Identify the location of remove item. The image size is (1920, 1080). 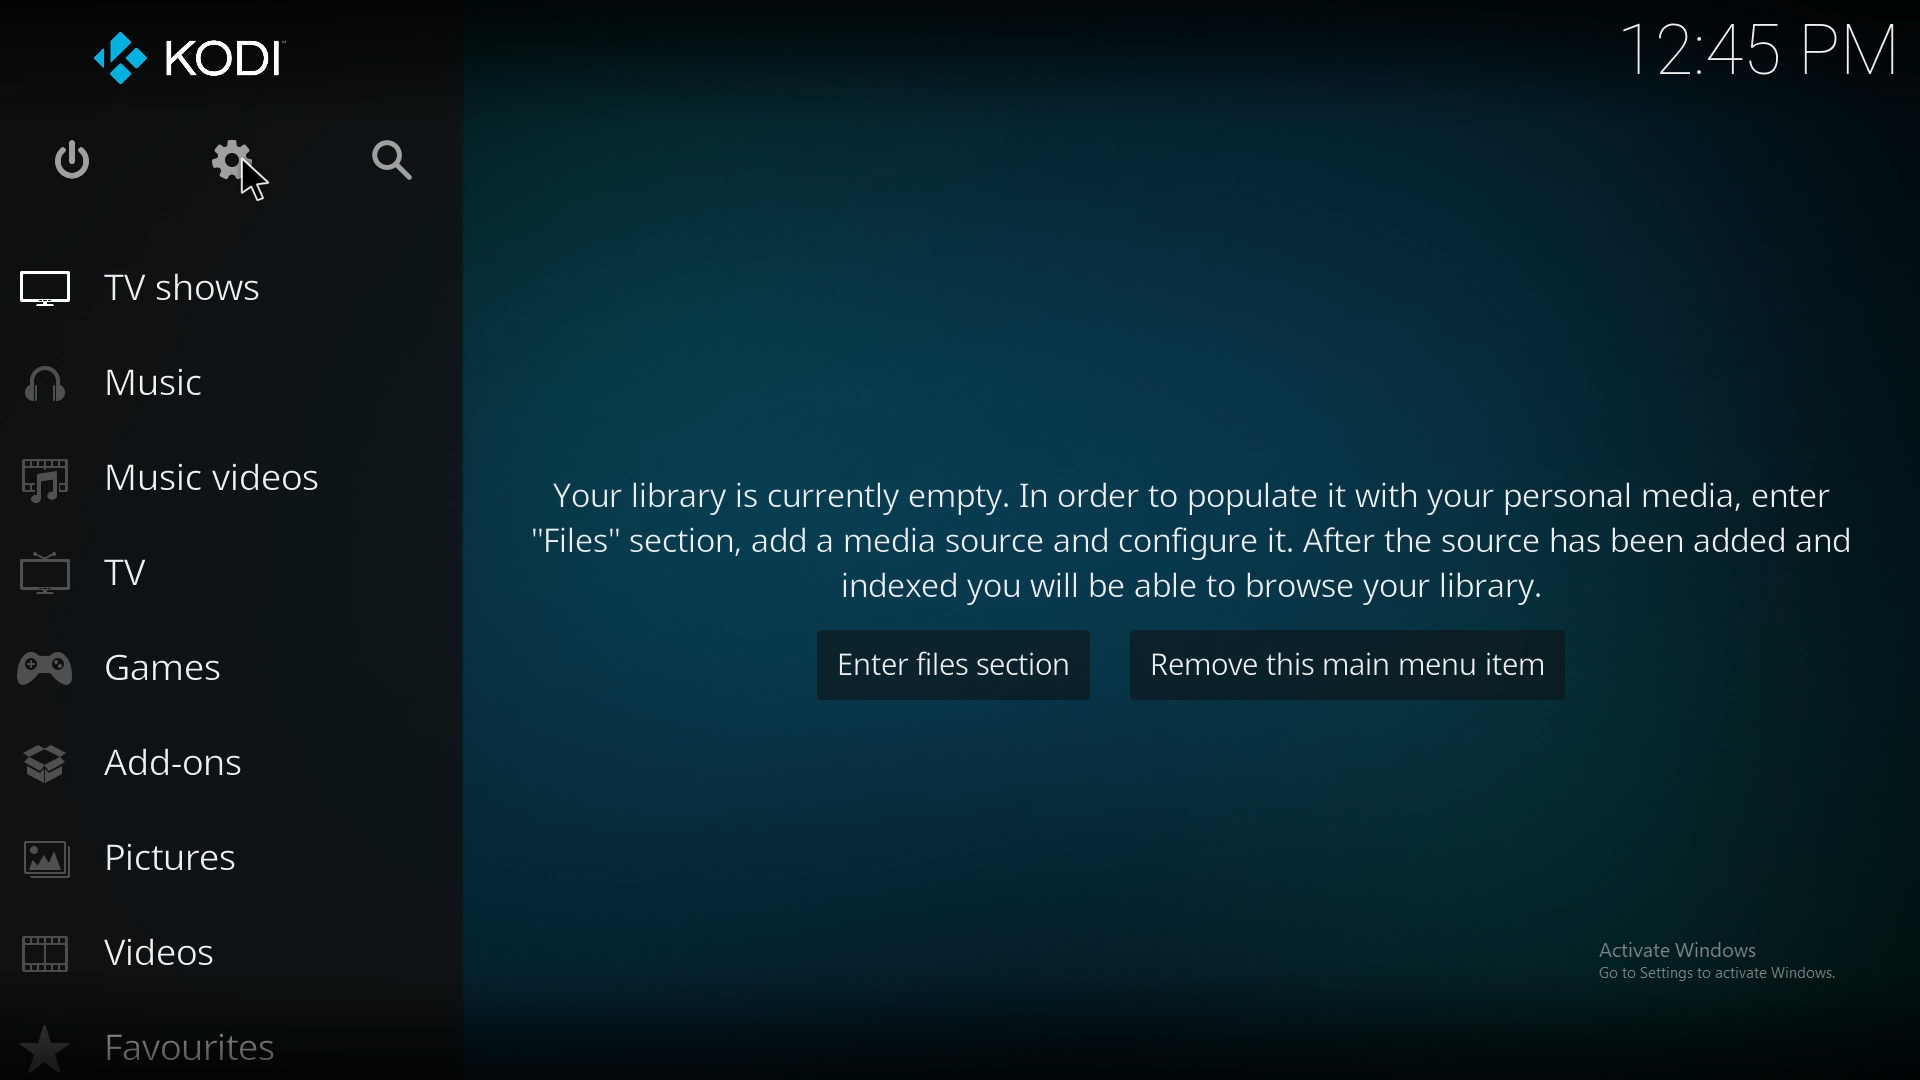
(1345, 663).